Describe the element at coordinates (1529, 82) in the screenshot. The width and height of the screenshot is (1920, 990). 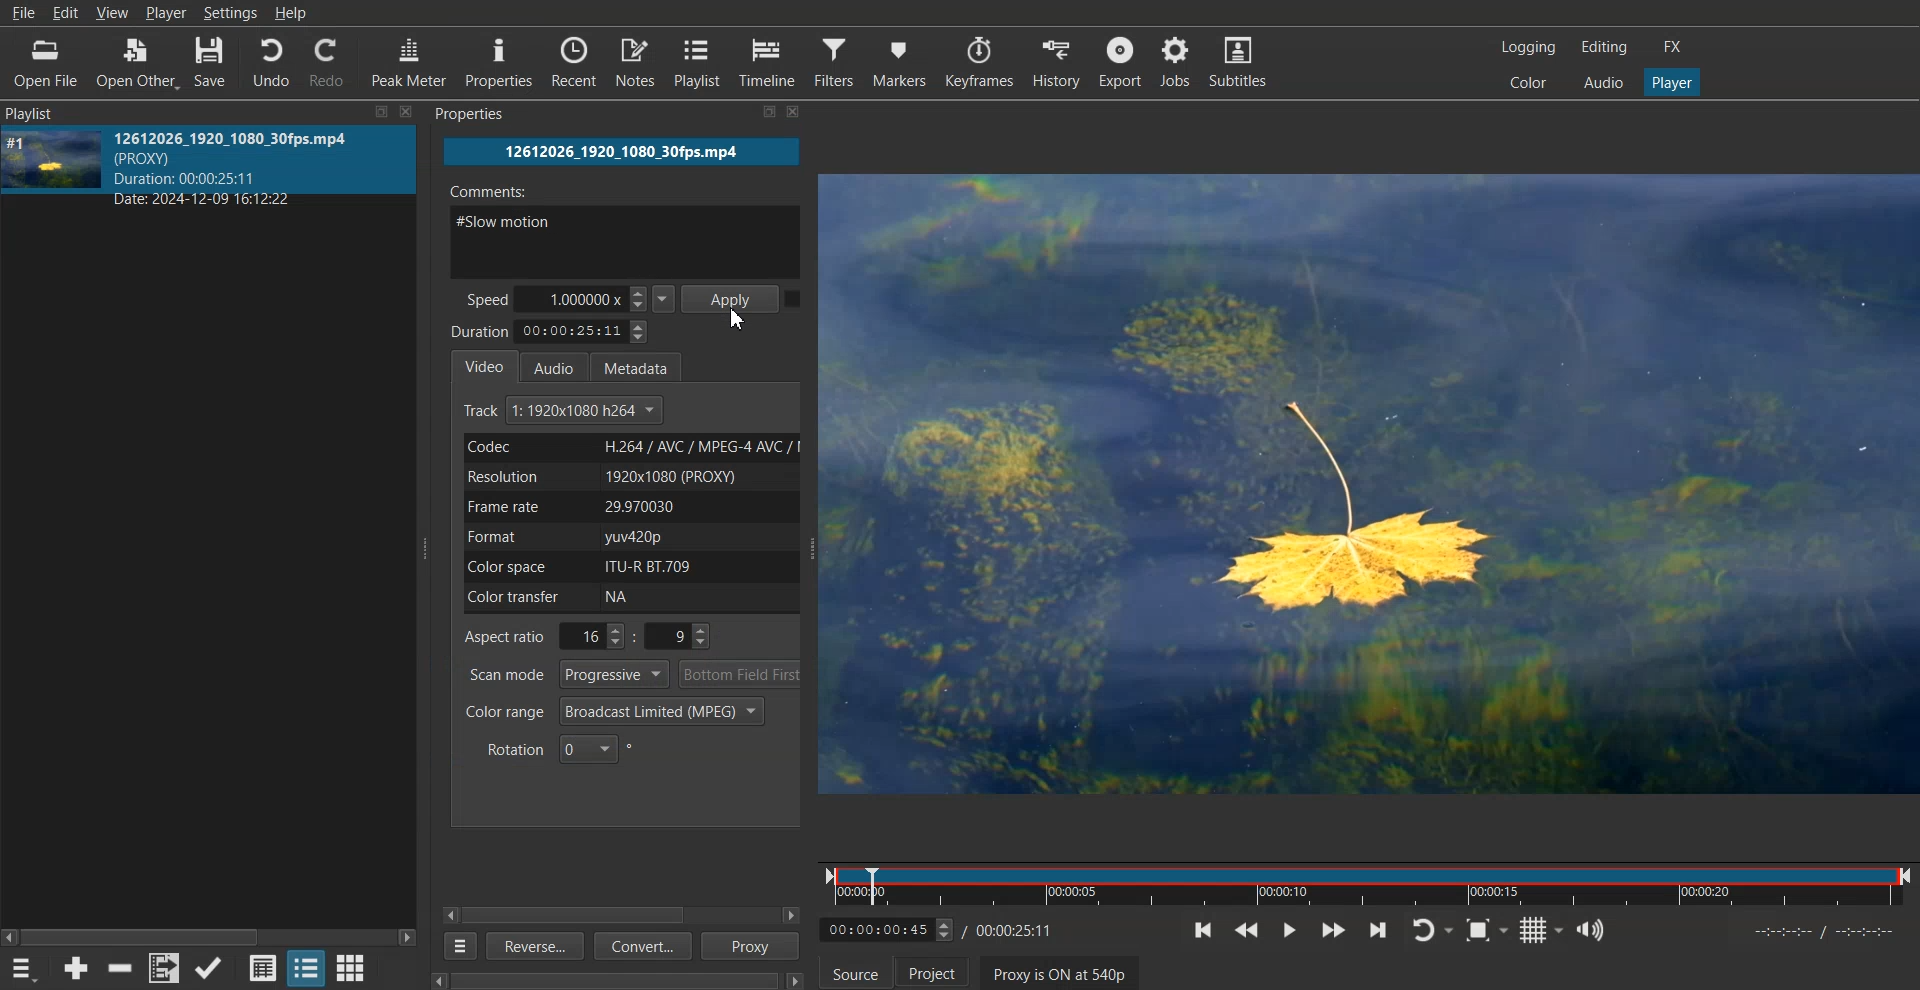
I see `Color` at that location.